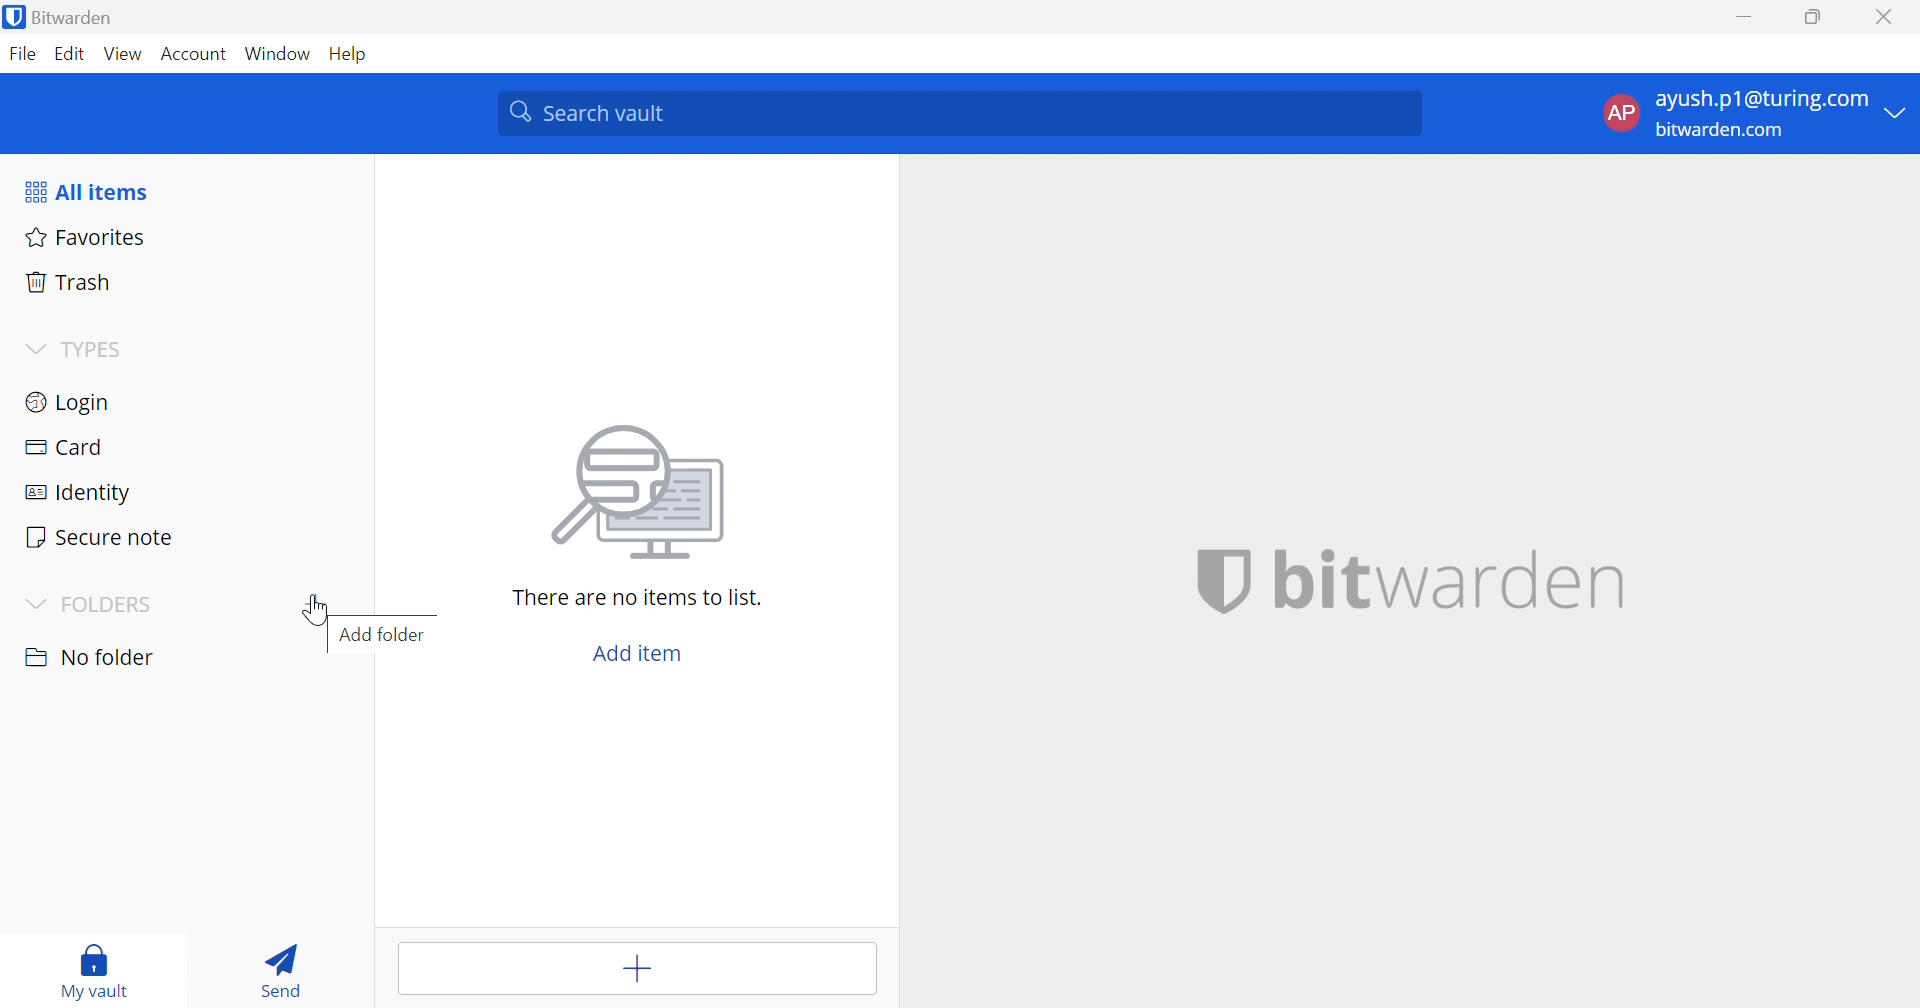 The width and height of the screenshot is (1920, 1008). What do you see at coordinates (86, 192) in the screenshot?
I see `All items` at bounding box center [86, 192].